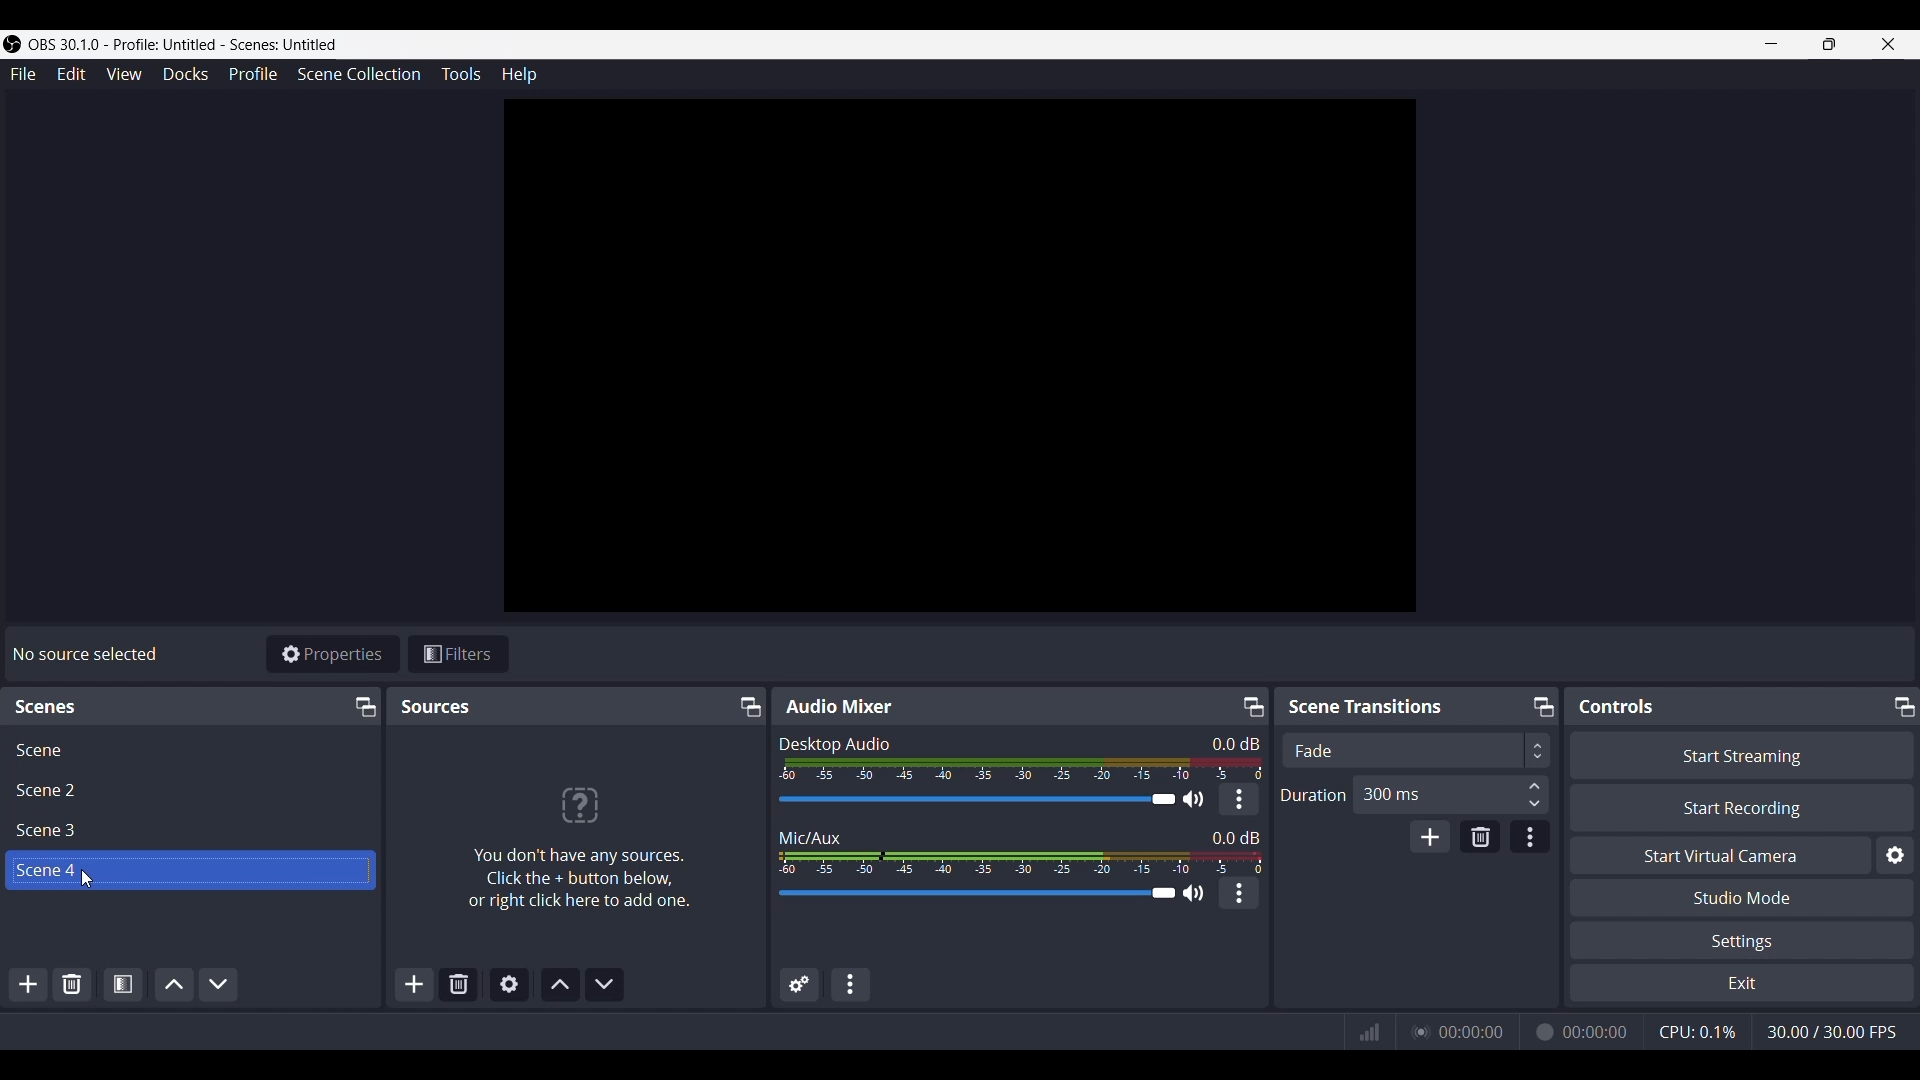 This screenshot has height=1080, width=1920. Describe the element at coordinates (1020, 862) in the screenshot. I see `Volume Meter` at that location.